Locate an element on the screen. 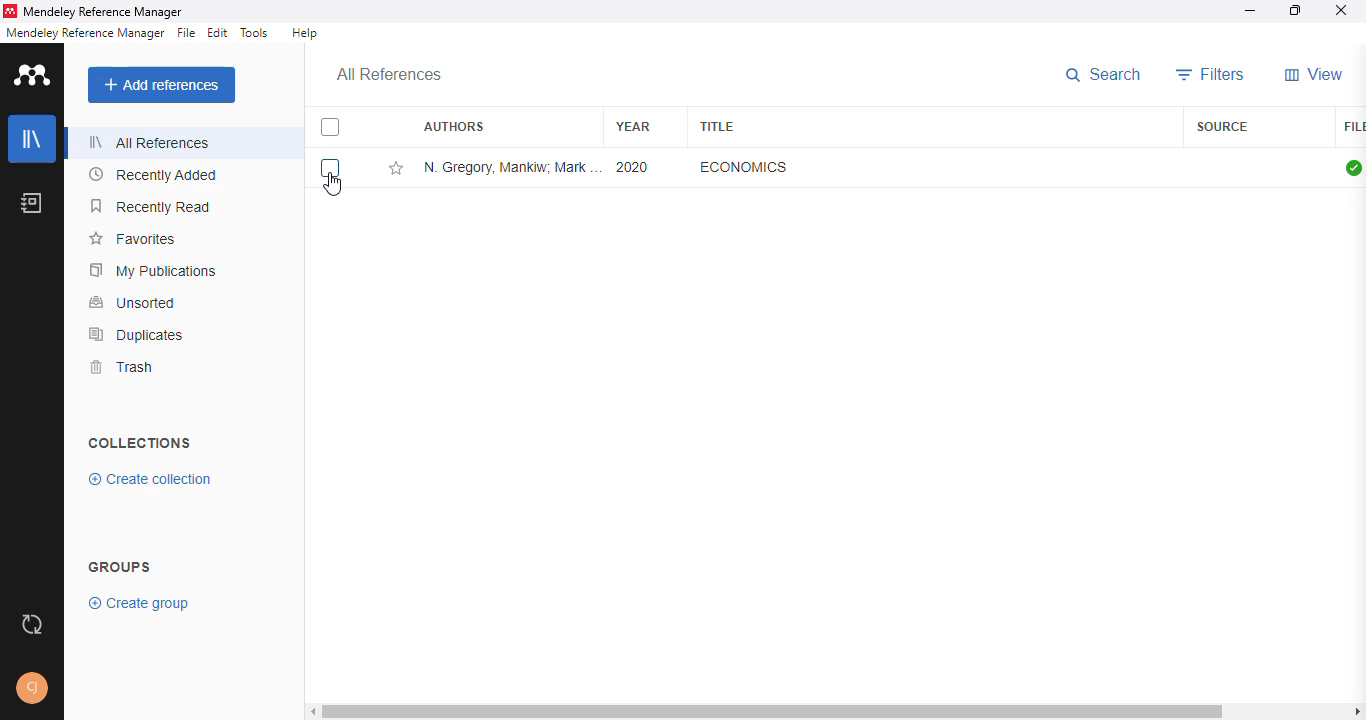 The image size is (1366, 720). mendeley reference manager is located at coordinates (85, 33).